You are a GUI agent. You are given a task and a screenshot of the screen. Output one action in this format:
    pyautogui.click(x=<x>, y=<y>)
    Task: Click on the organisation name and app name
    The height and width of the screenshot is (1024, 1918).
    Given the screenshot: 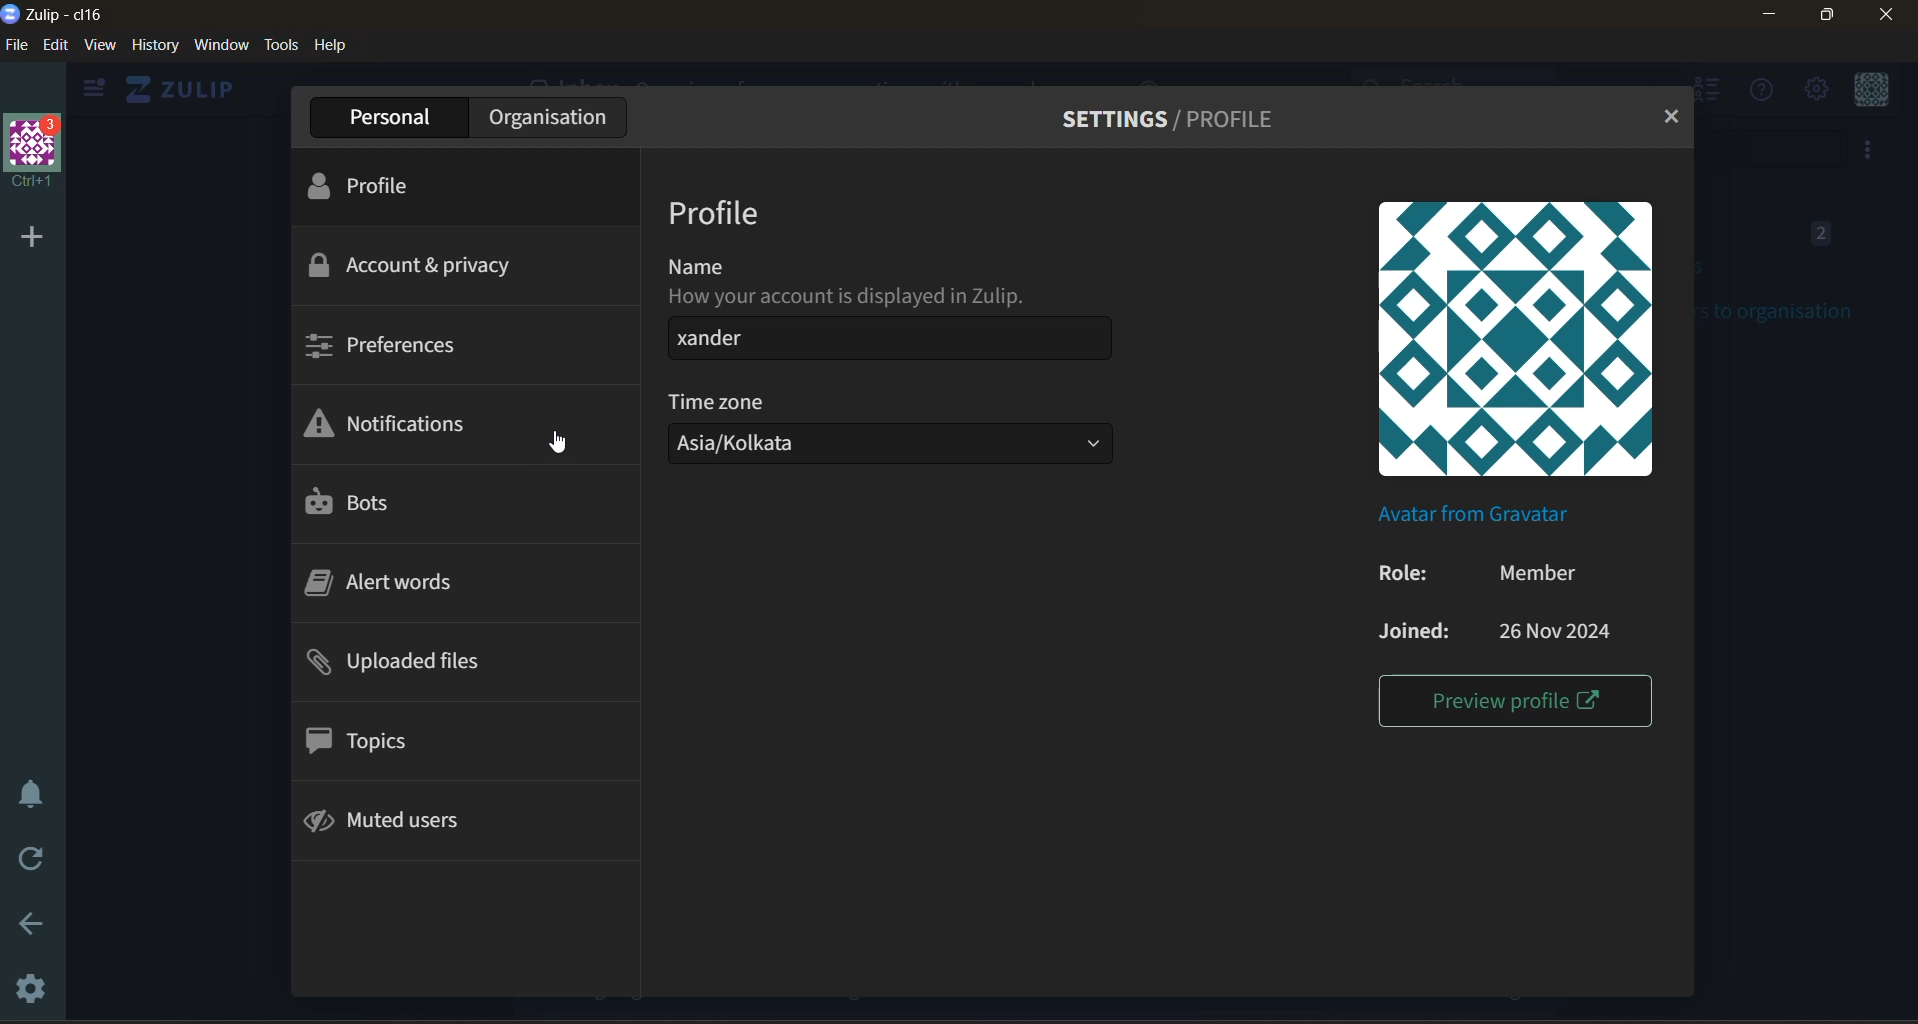 What is the action you would take?
    pyautogui.click(x=64, y=13)
    